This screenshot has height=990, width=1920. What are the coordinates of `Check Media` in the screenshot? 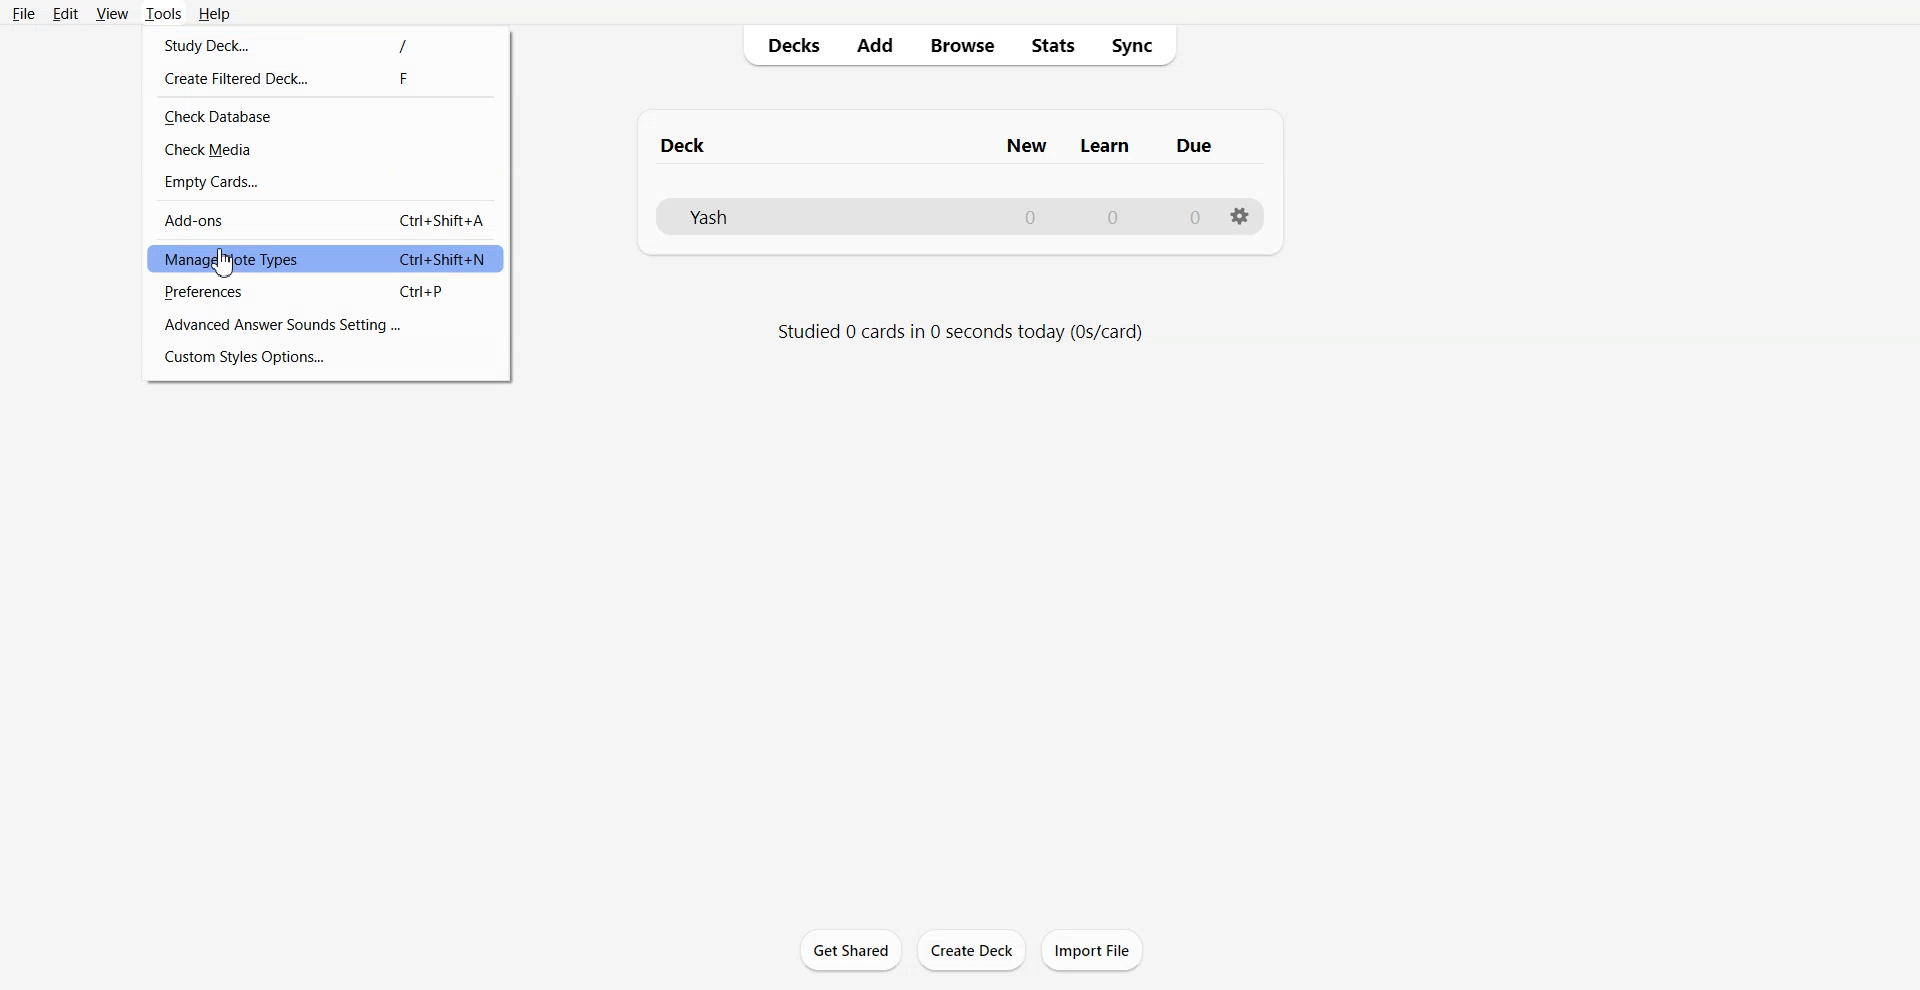 It's located at (322, 148).